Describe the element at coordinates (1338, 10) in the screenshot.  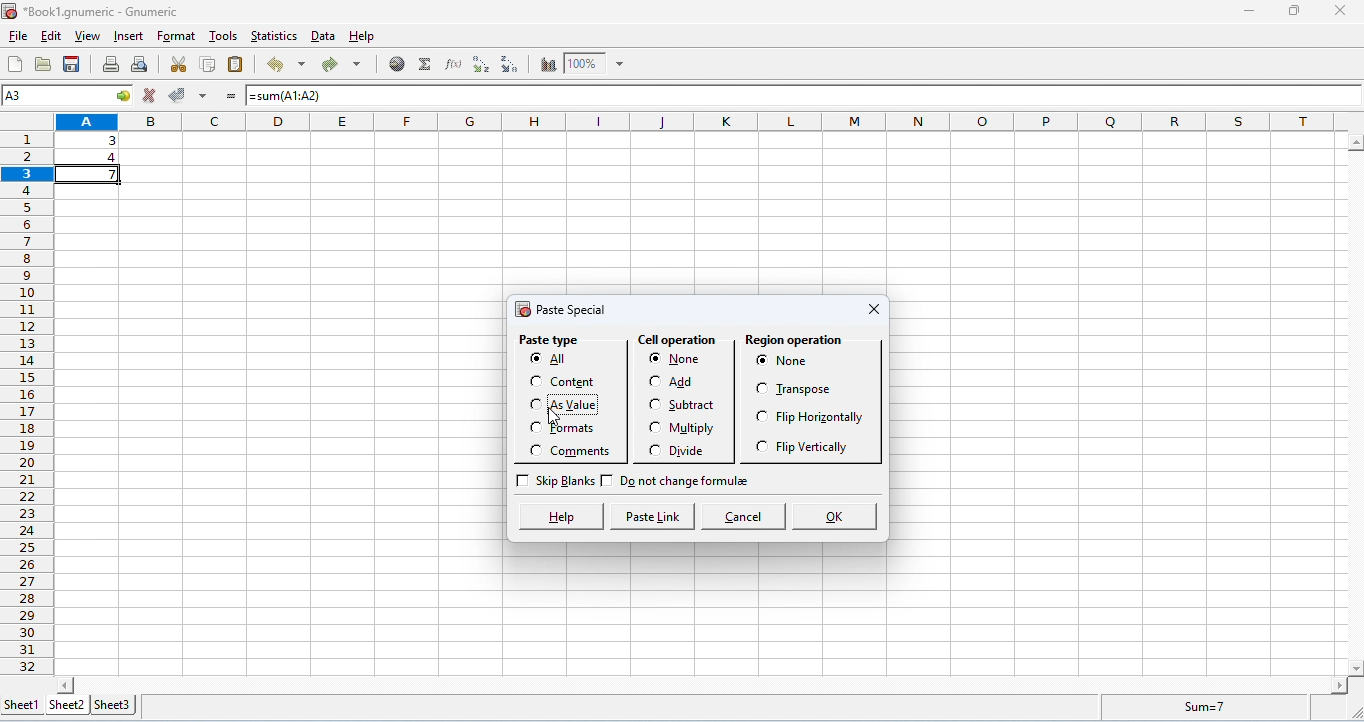
I see `close` at that location.